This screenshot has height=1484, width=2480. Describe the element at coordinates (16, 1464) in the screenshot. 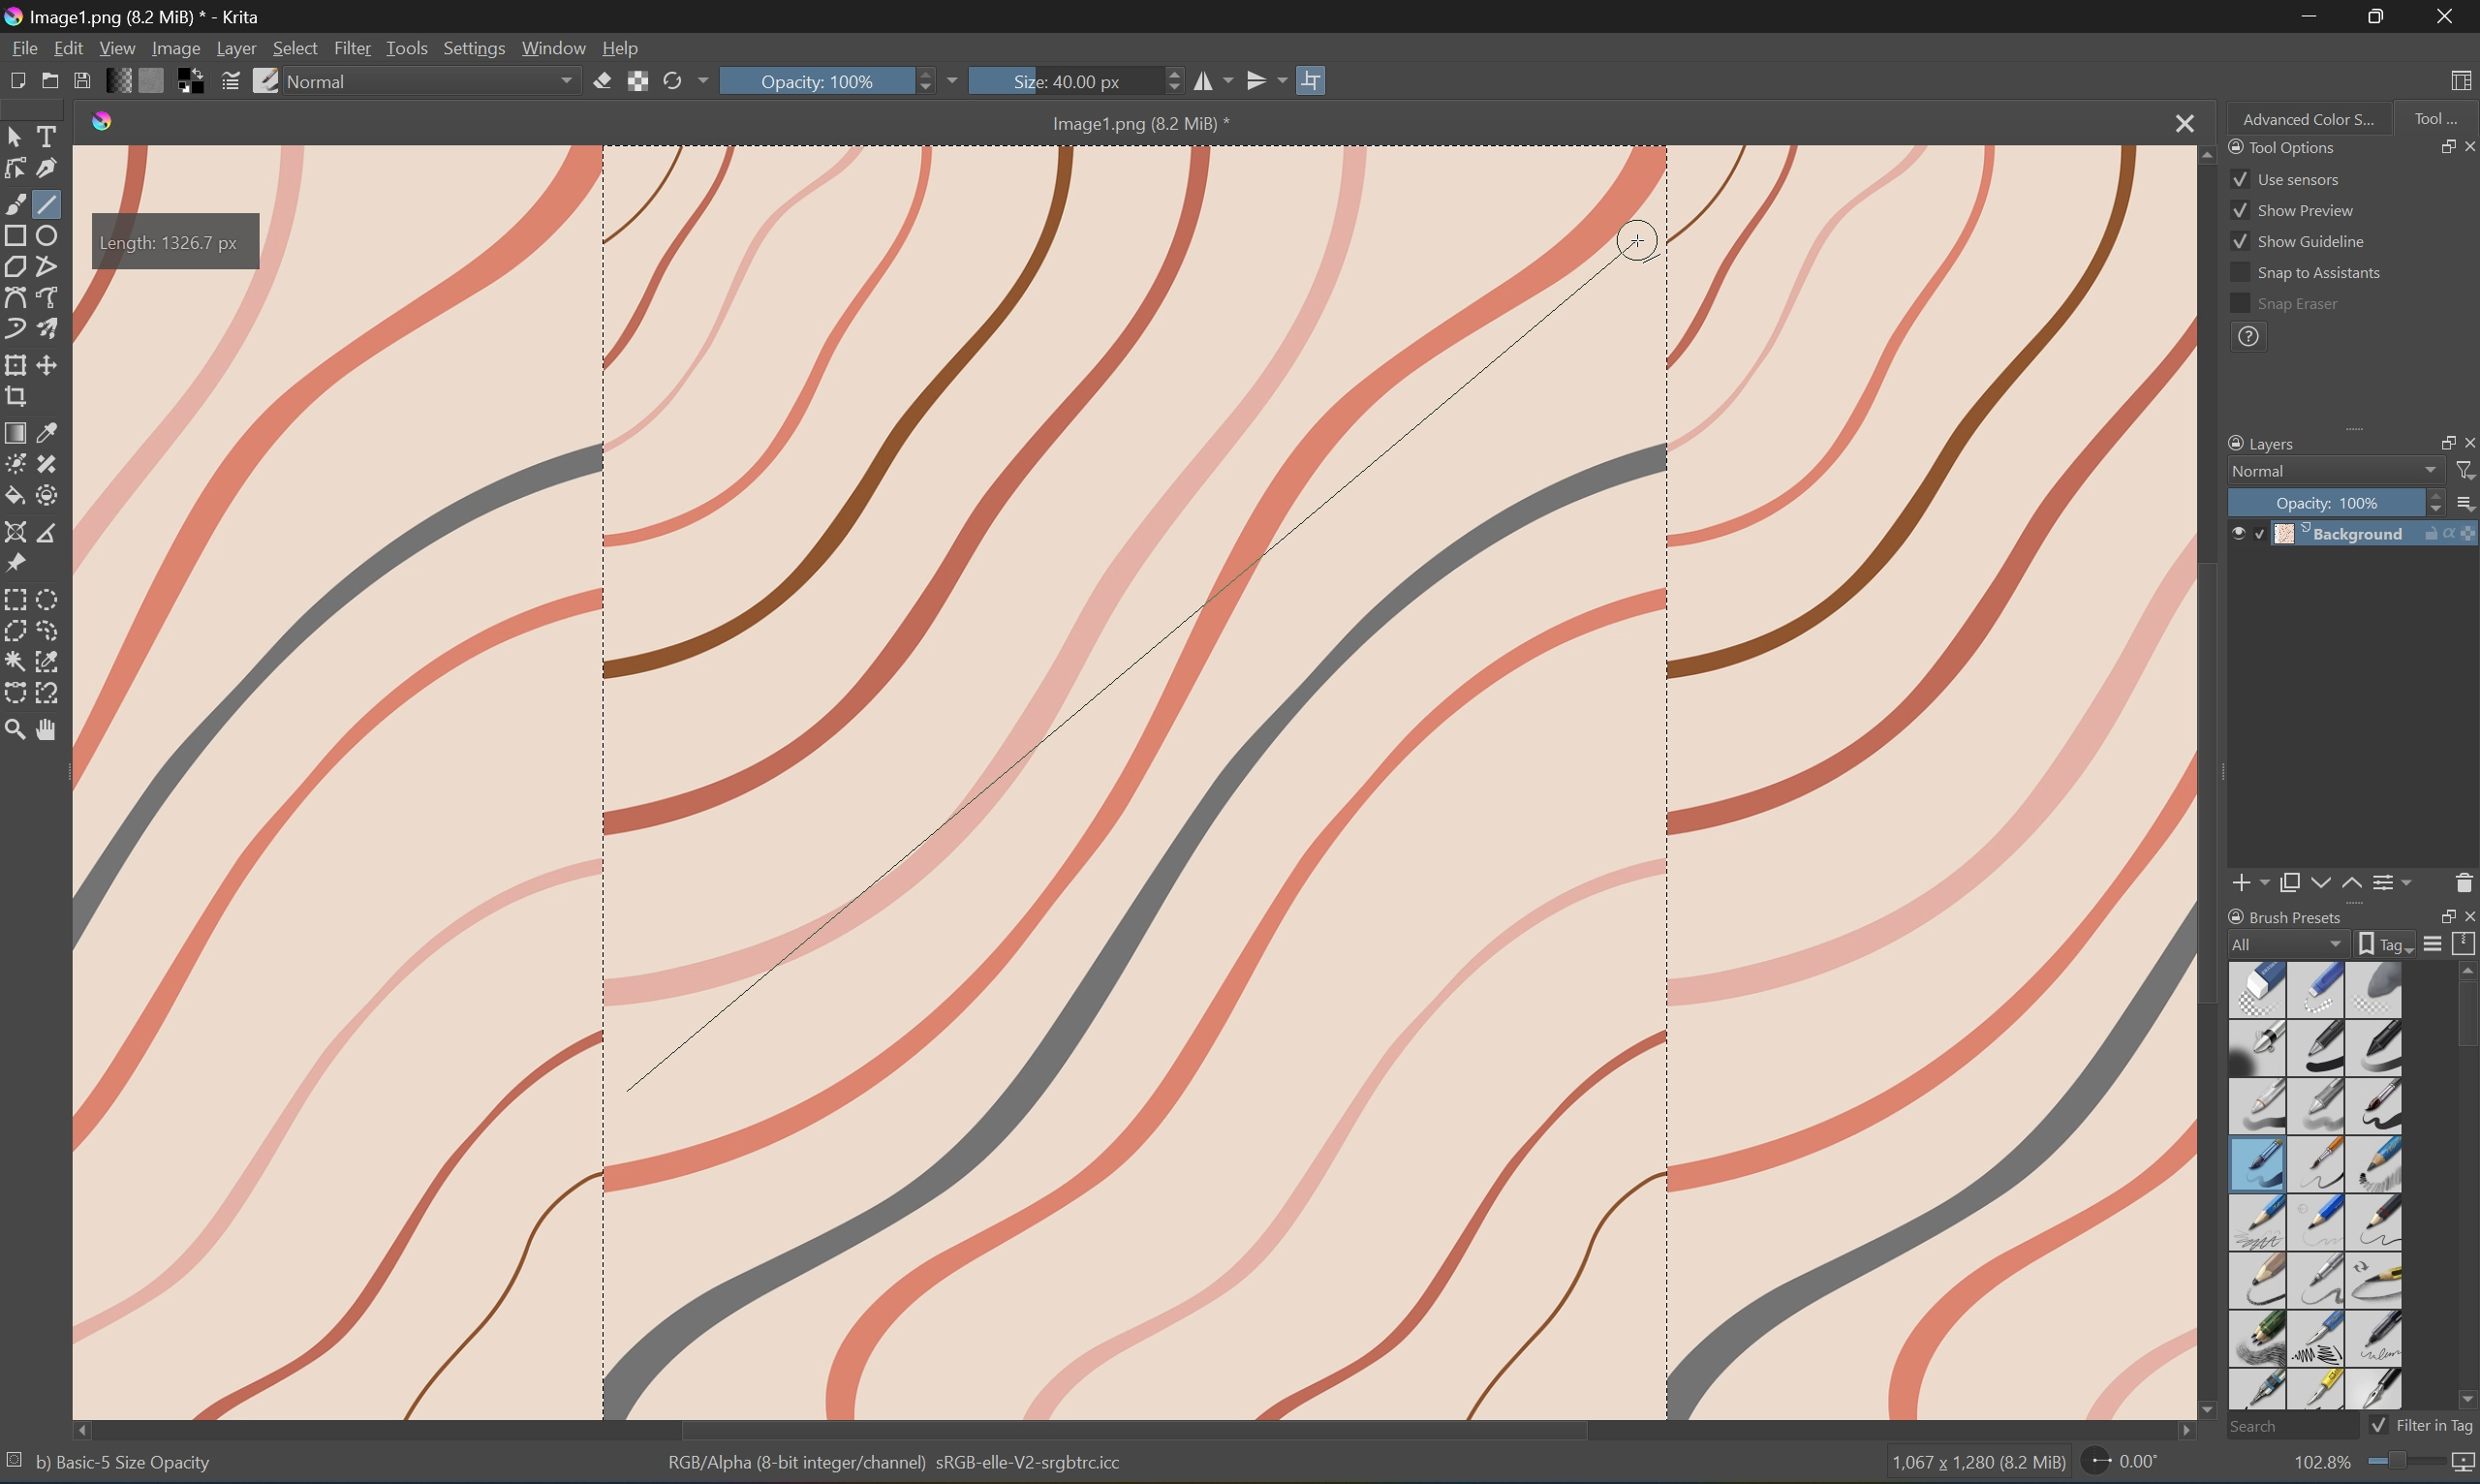

I see `No selection` at that location.